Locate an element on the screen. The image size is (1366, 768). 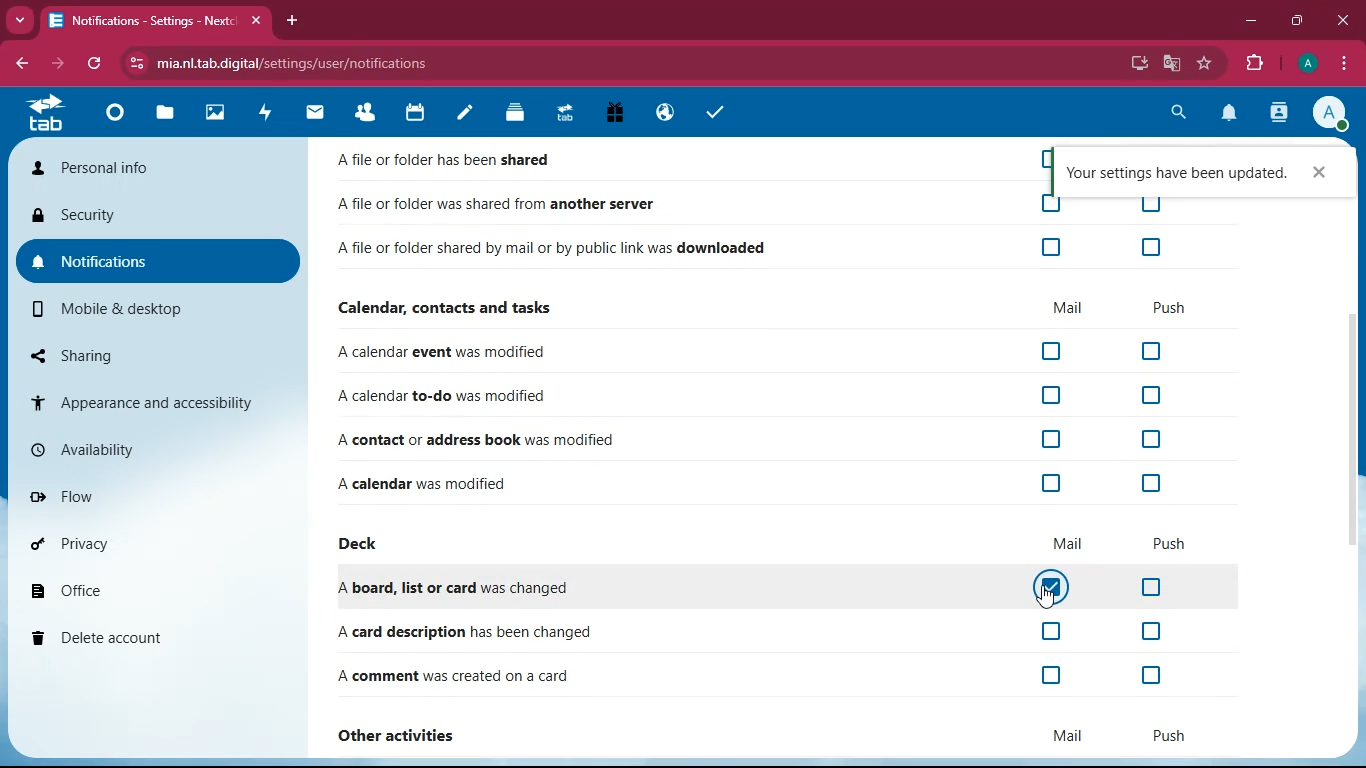
minimize is located at coordinates (1251, 22).